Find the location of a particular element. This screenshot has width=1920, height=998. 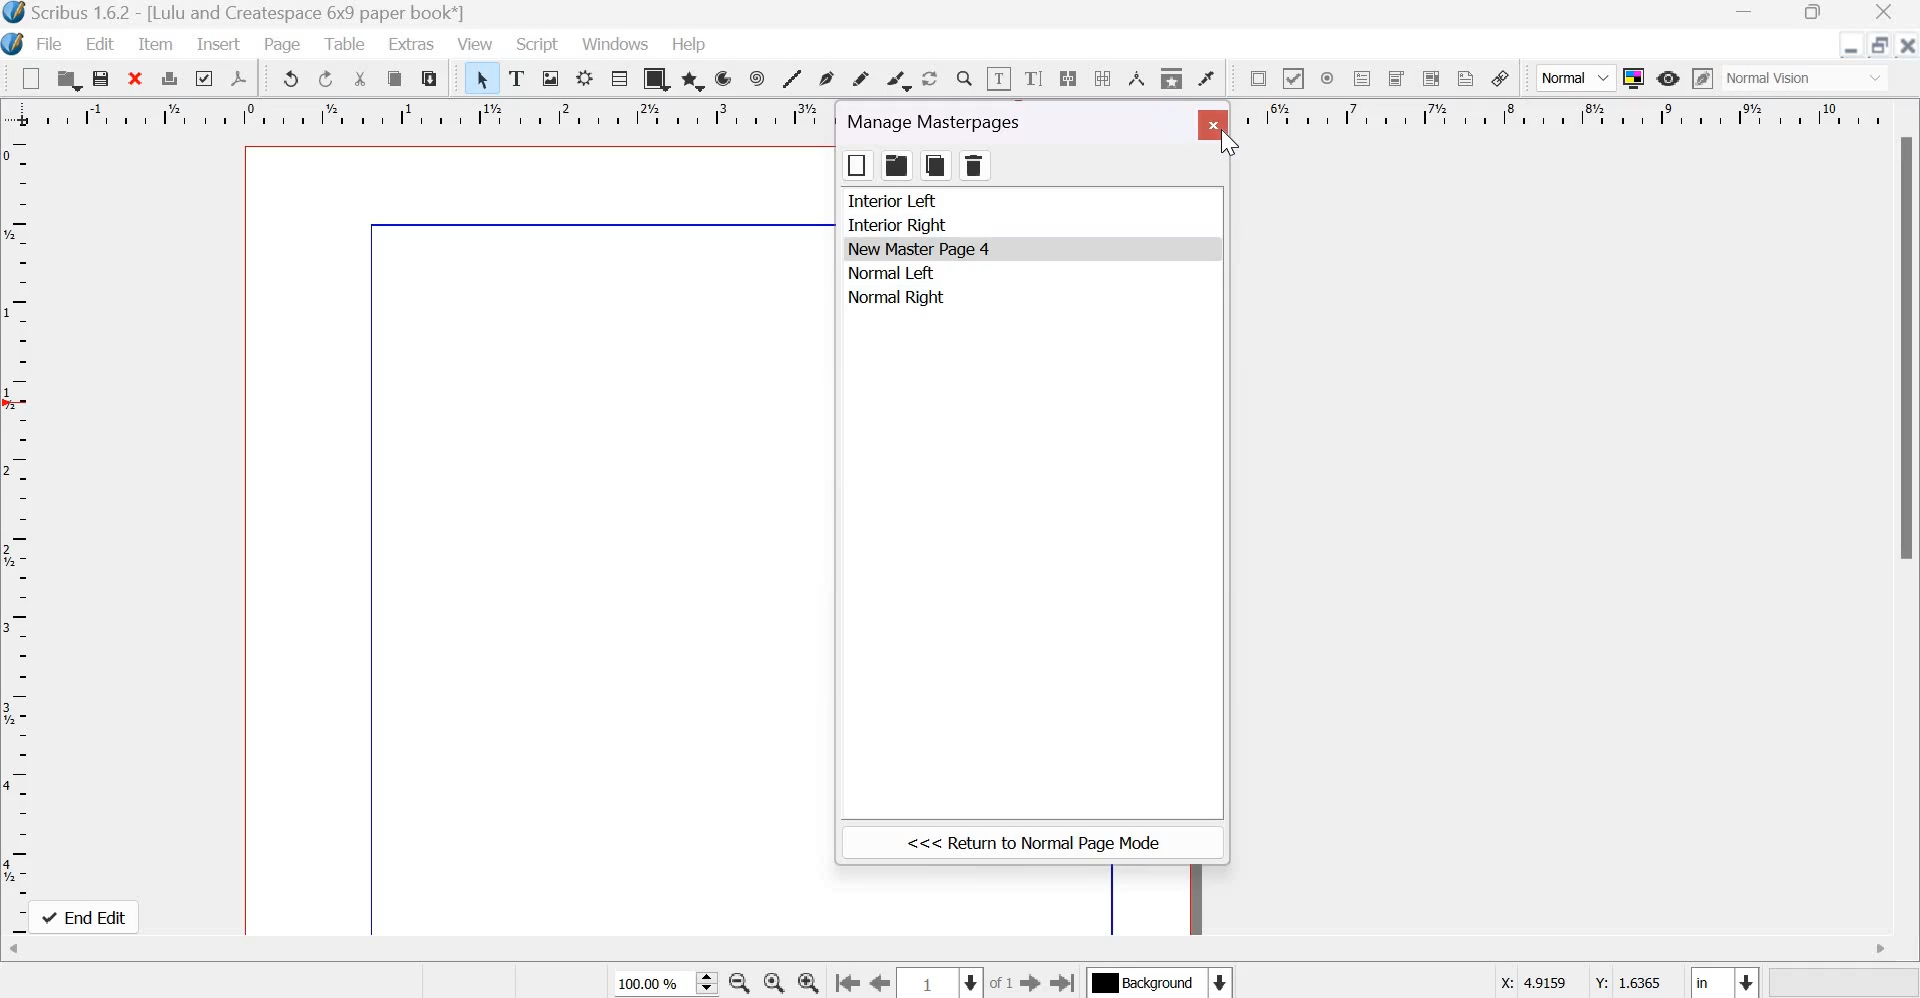

manage masterpages is located at coordinates (940, 121).